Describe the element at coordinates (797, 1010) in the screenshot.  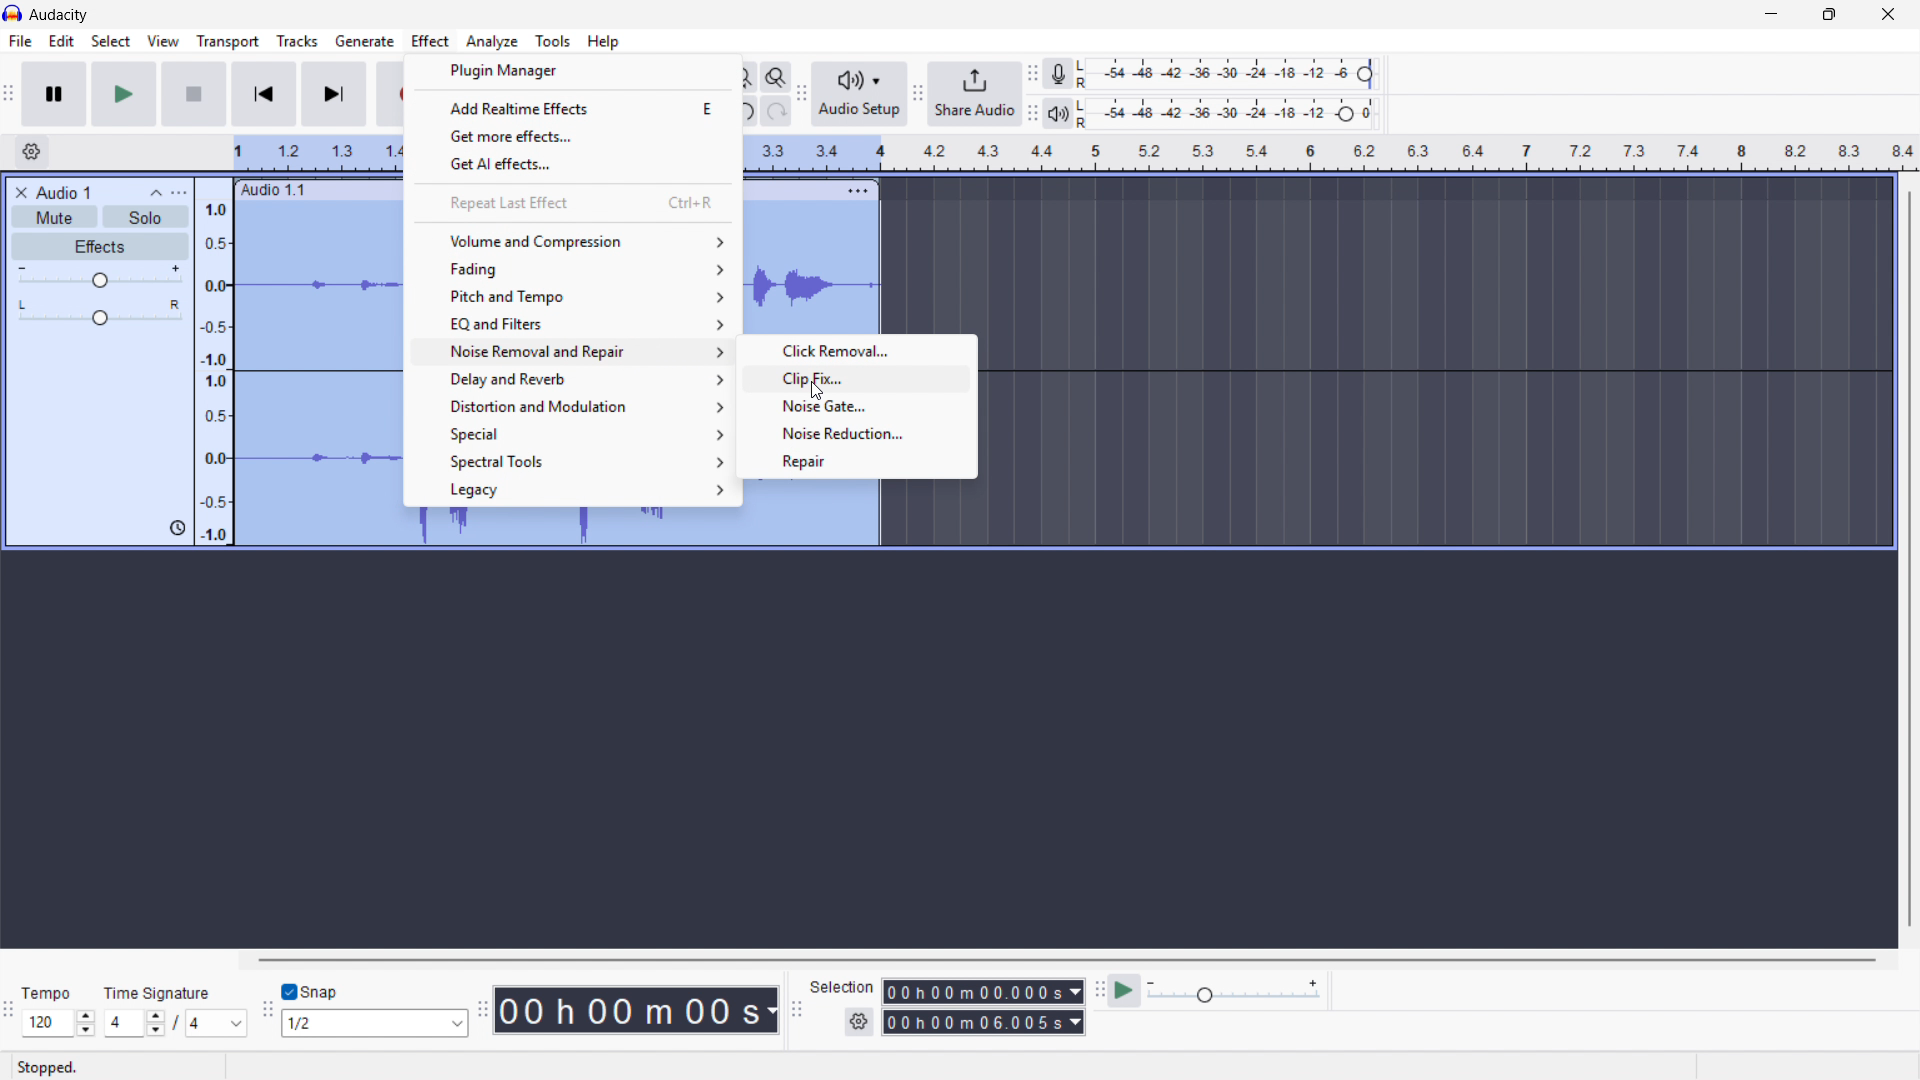
I see `selection toolbar` at that location.